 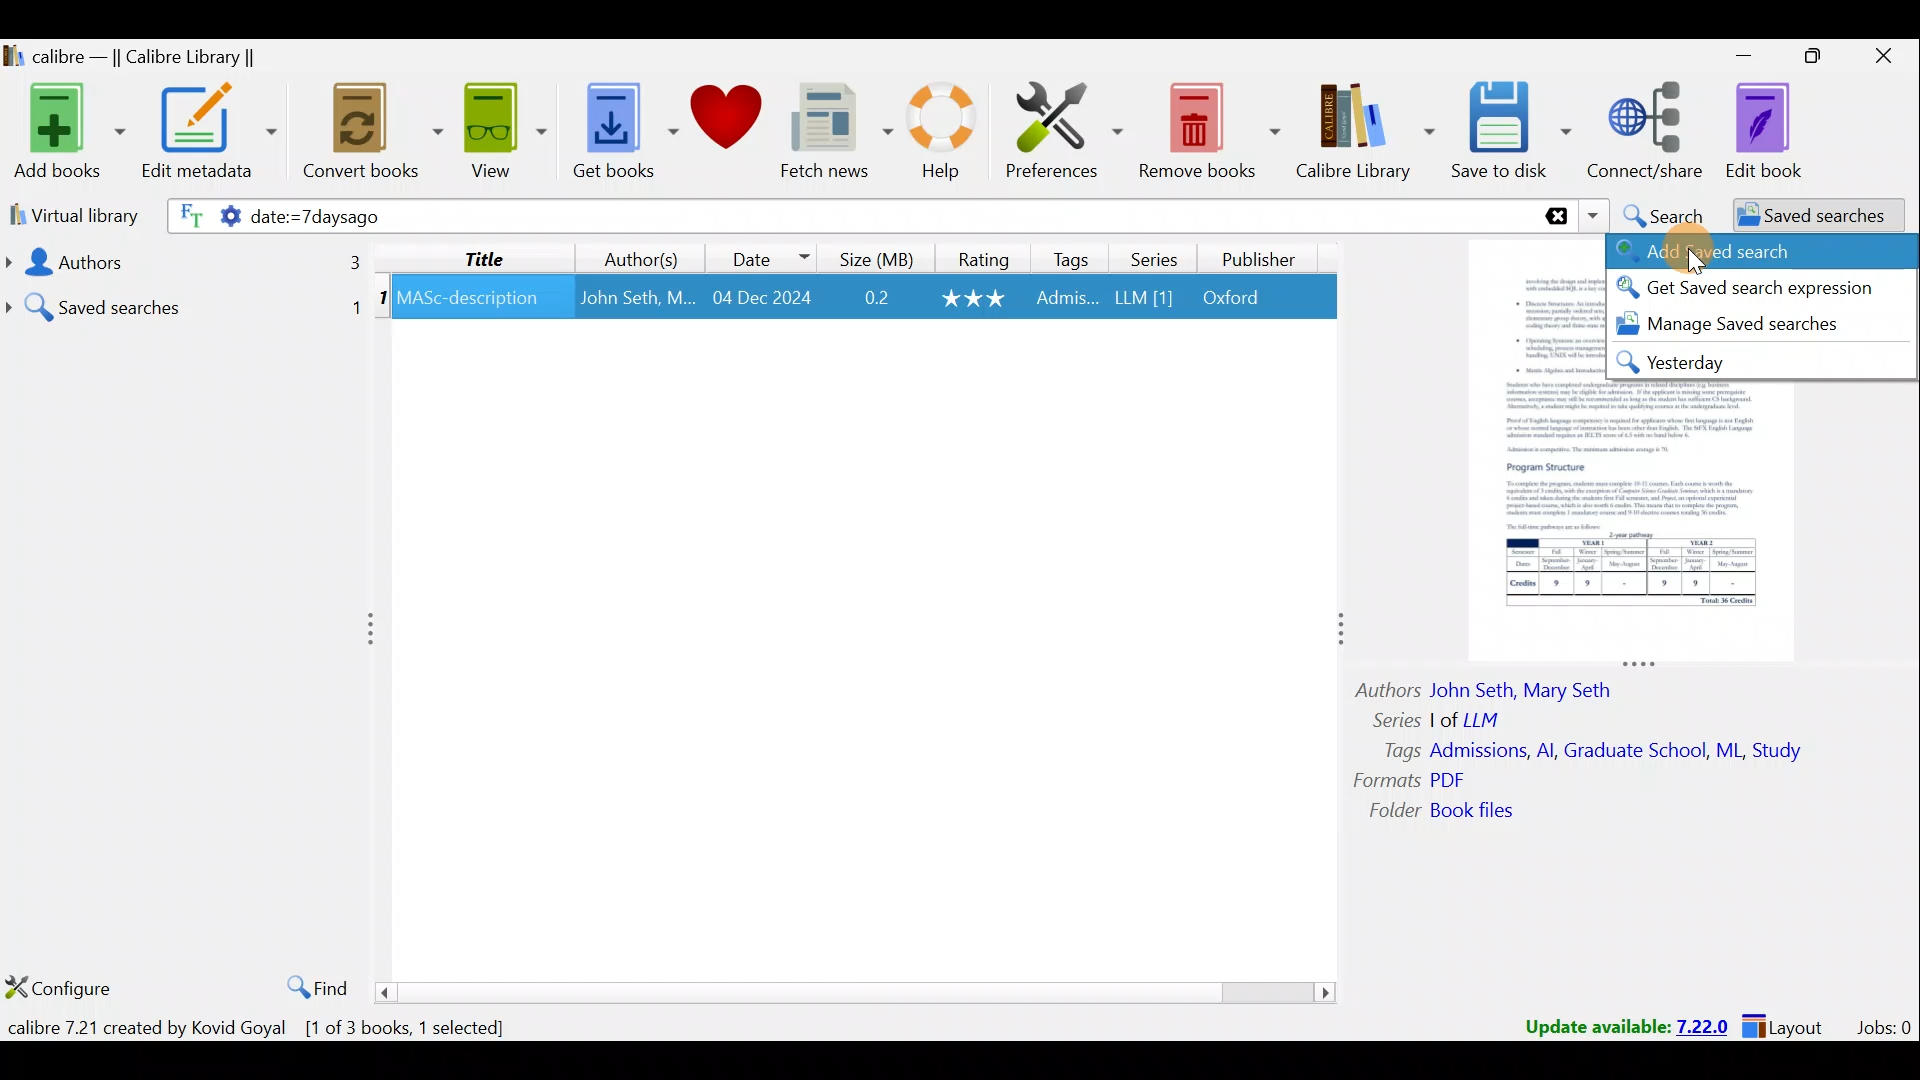 I want to click on Tags Admissions, Al, Graduate School, ML, Study, so click(x=1595, y=751).